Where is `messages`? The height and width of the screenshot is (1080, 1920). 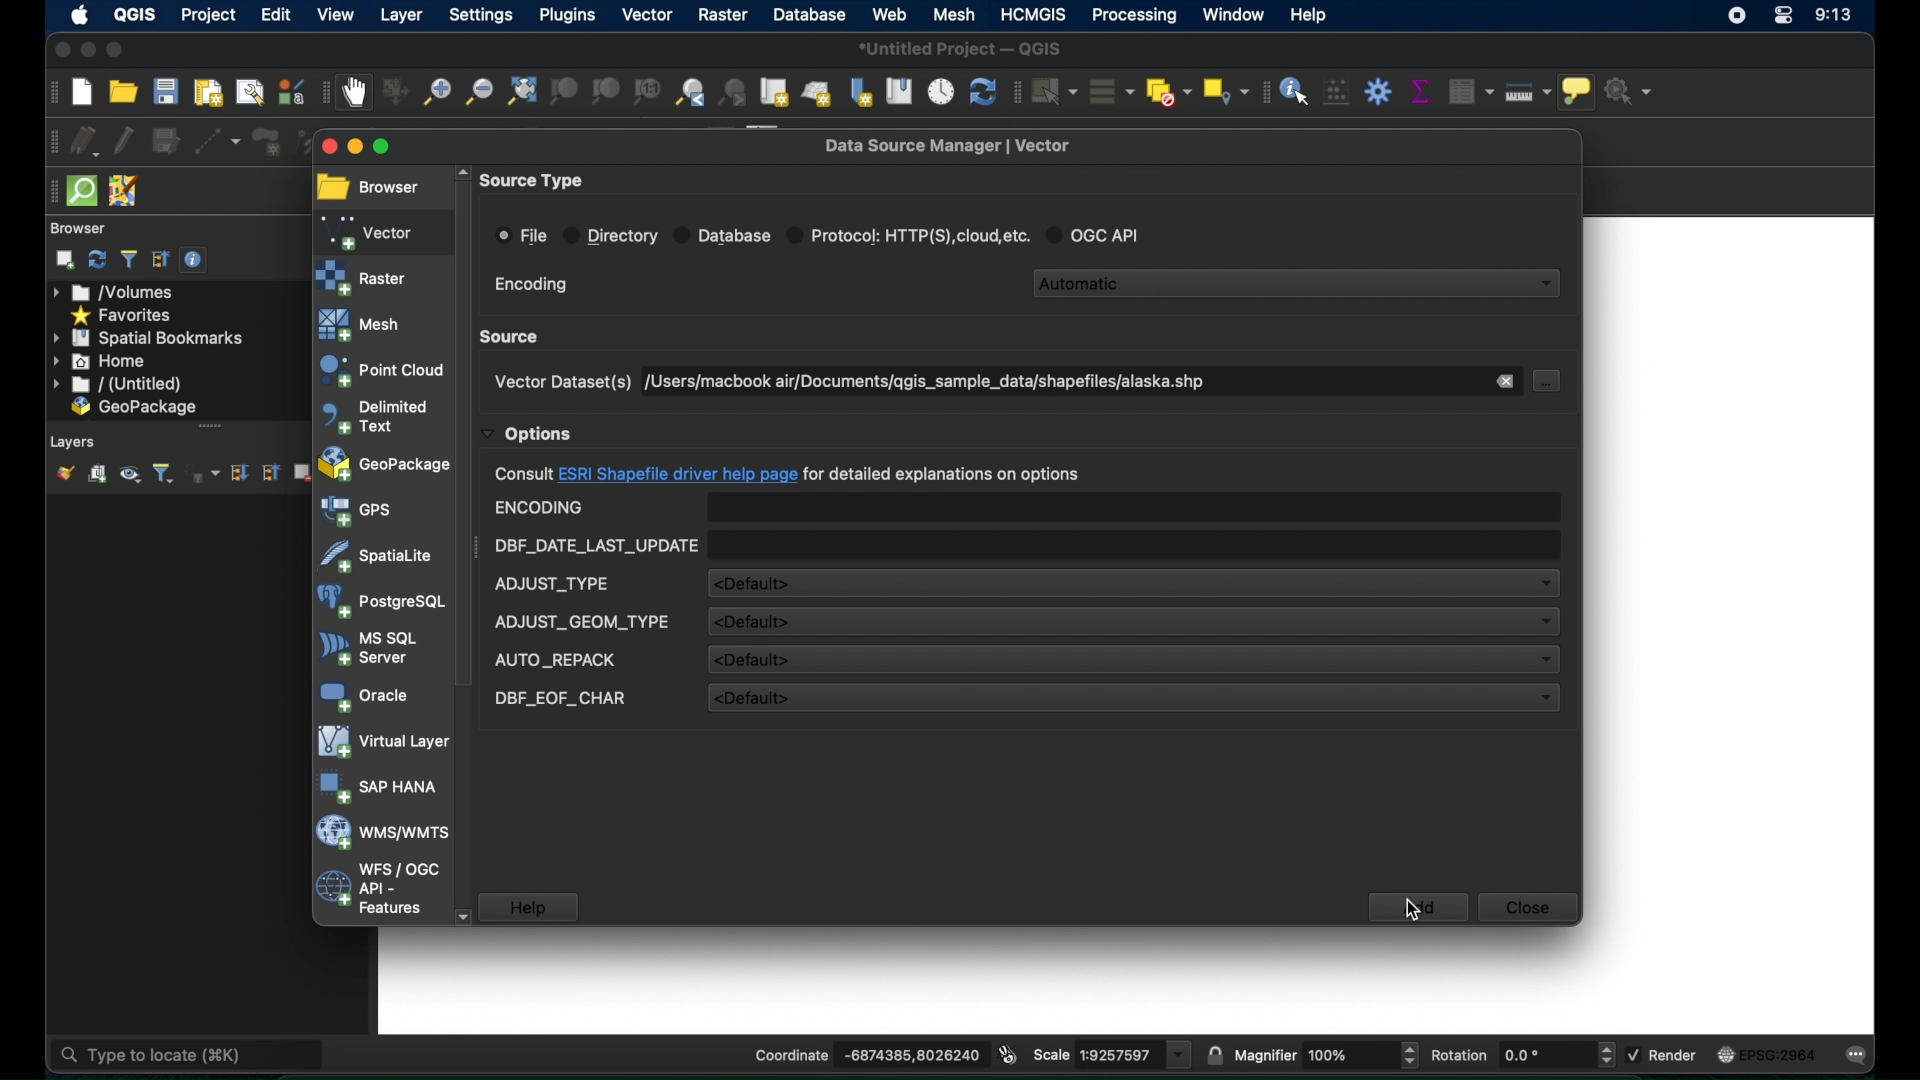
messages is located at coordinates (1861, 1056).